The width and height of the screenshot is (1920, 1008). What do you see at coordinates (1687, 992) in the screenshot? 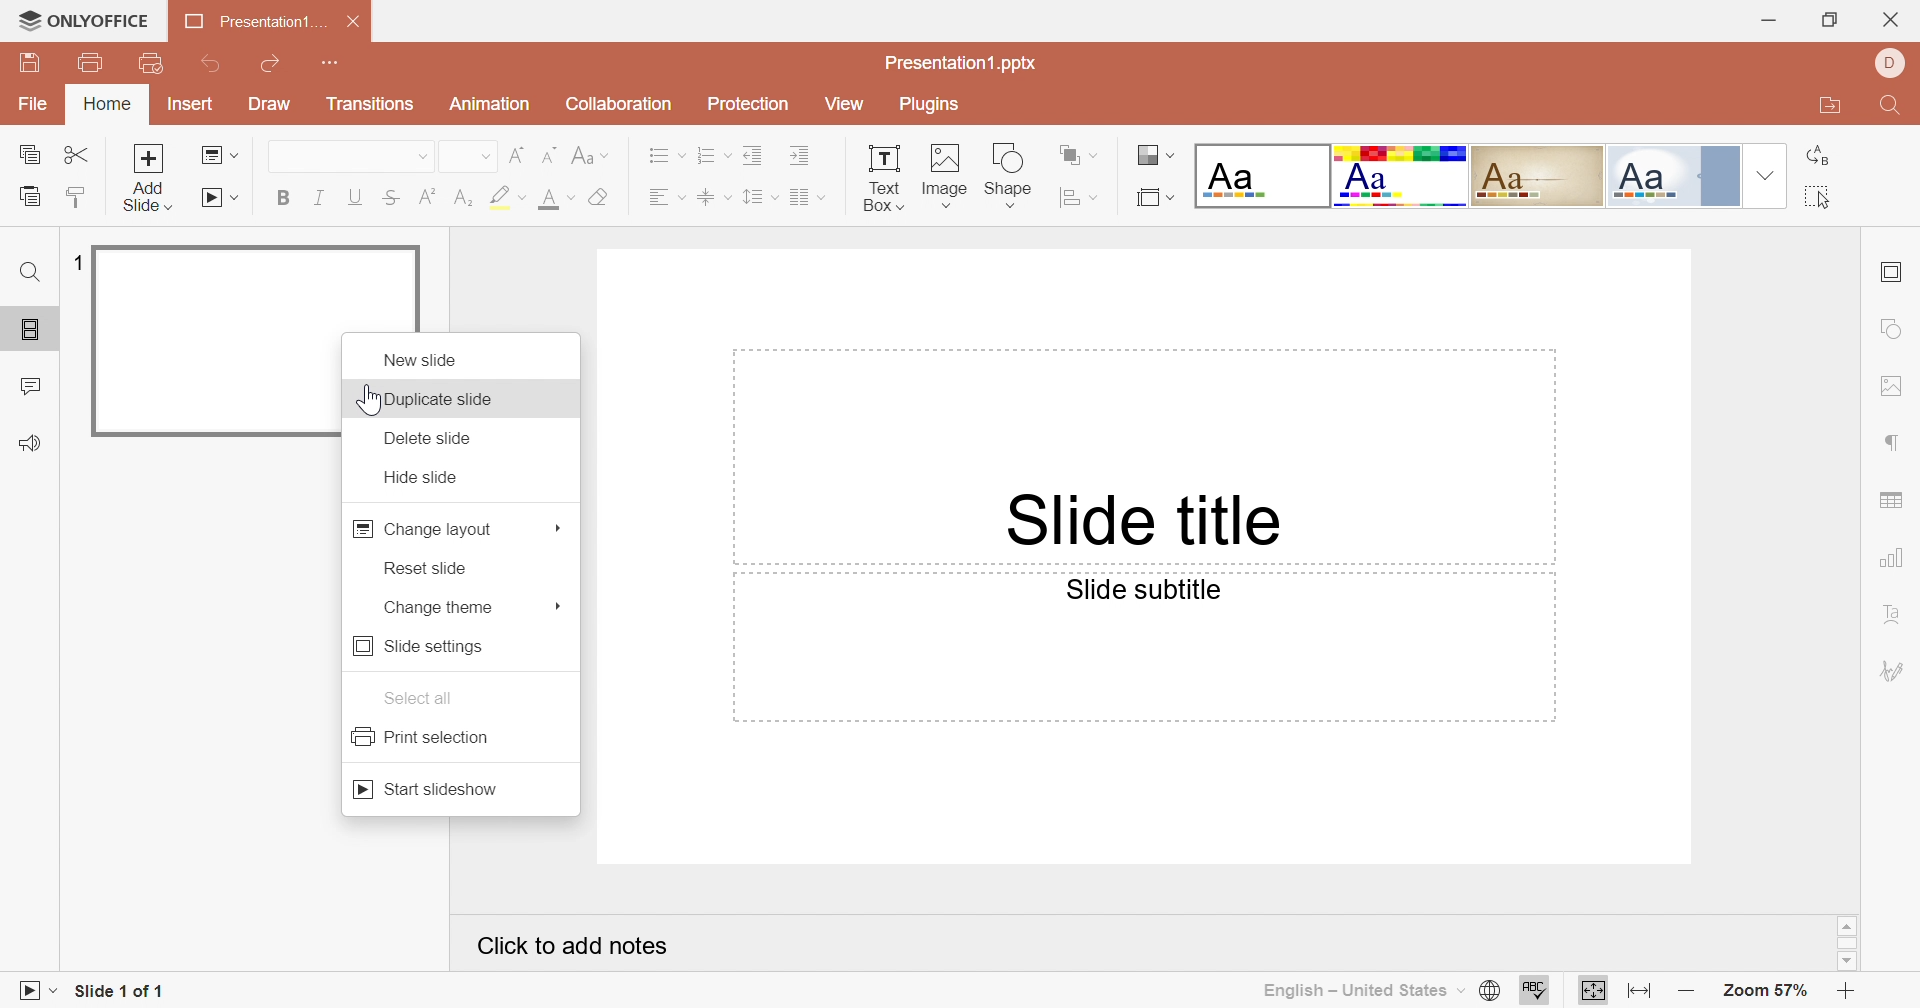
I see `Zoom out` at bounding box center [1687, 992].